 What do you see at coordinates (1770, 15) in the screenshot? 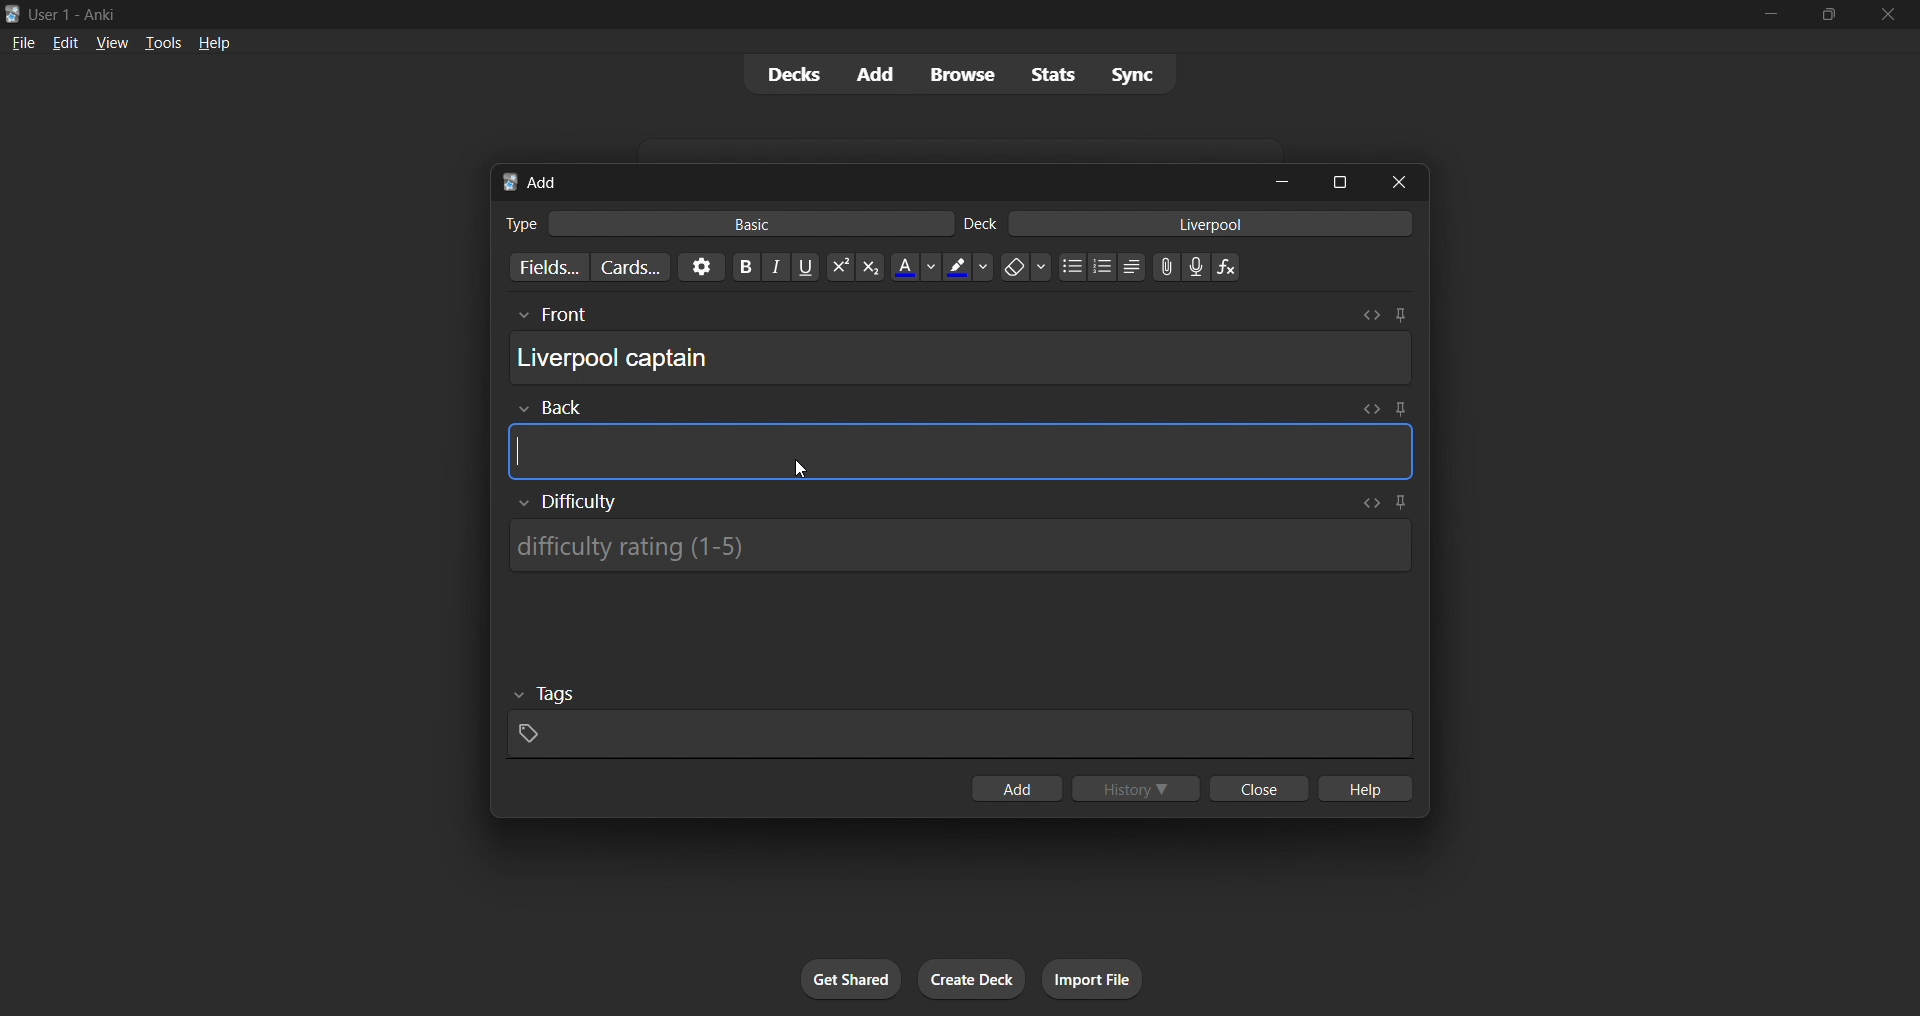
I see `minimize` at bounding box center [1770, 15].